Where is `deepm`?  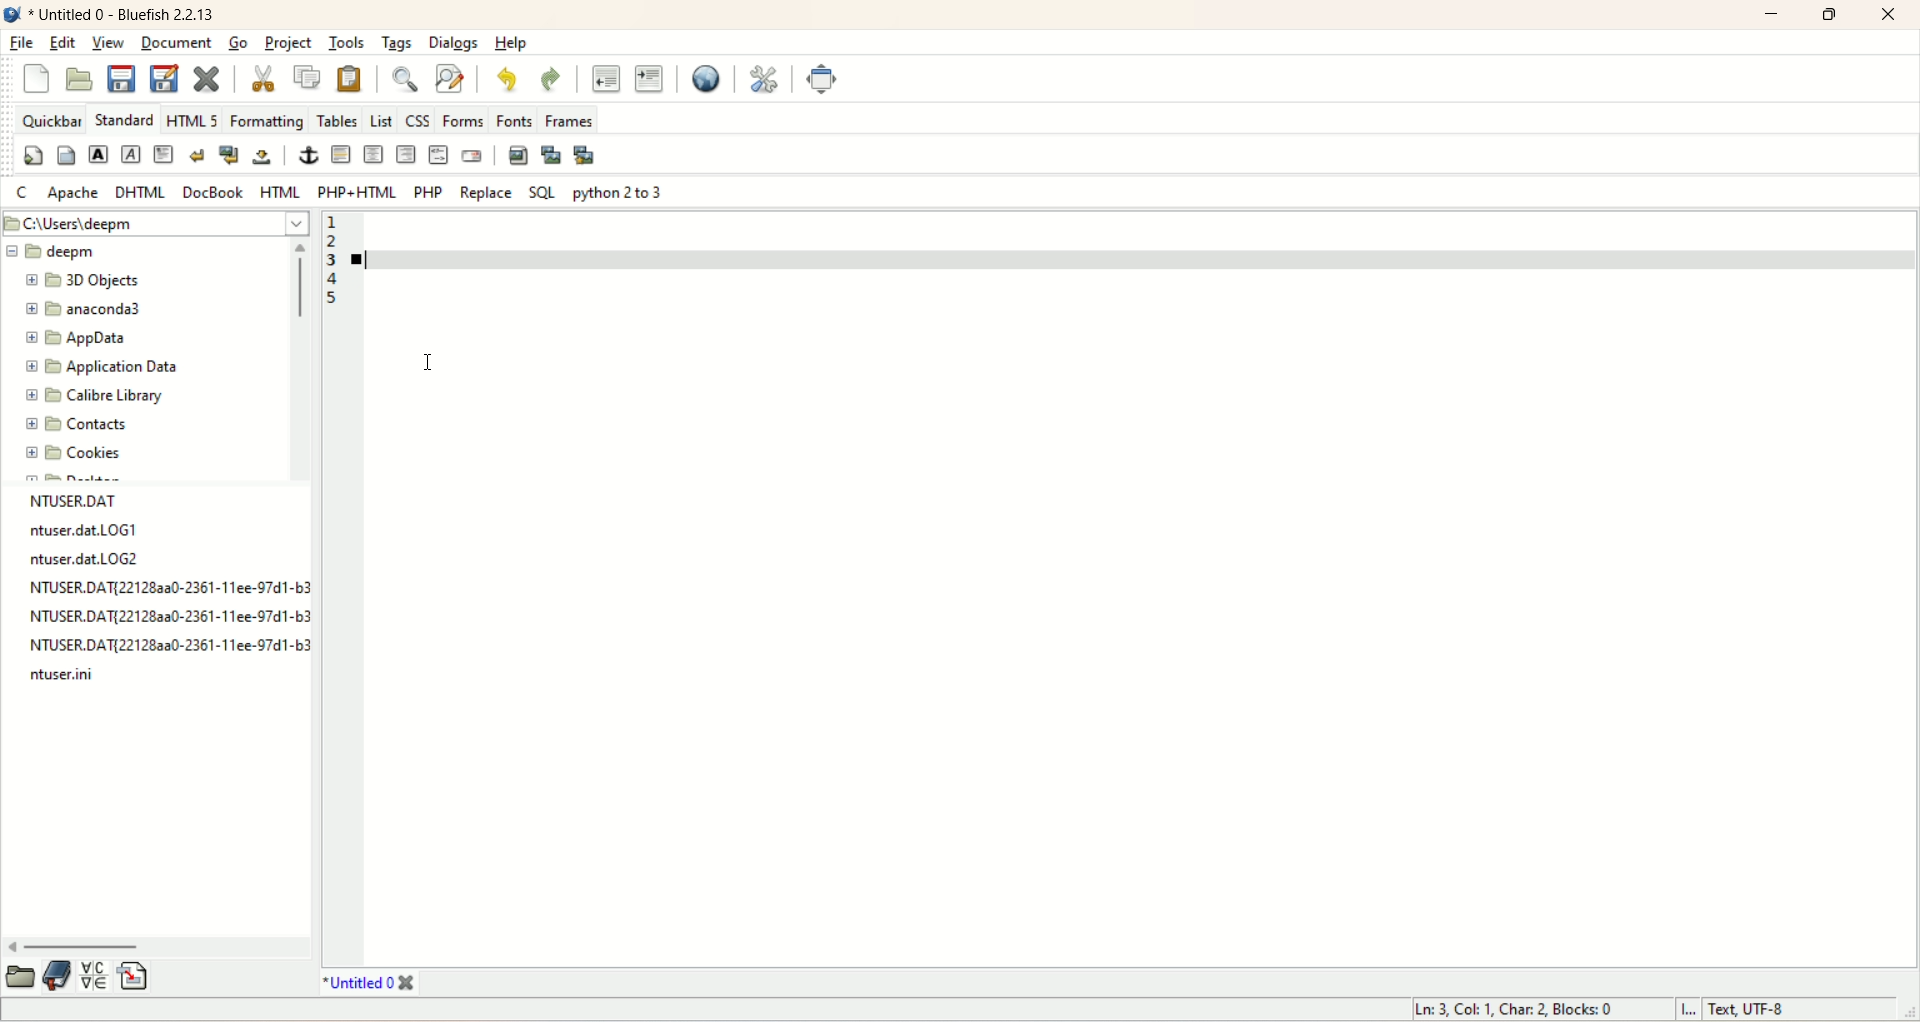 deepm is located at coordinates (56, 251).